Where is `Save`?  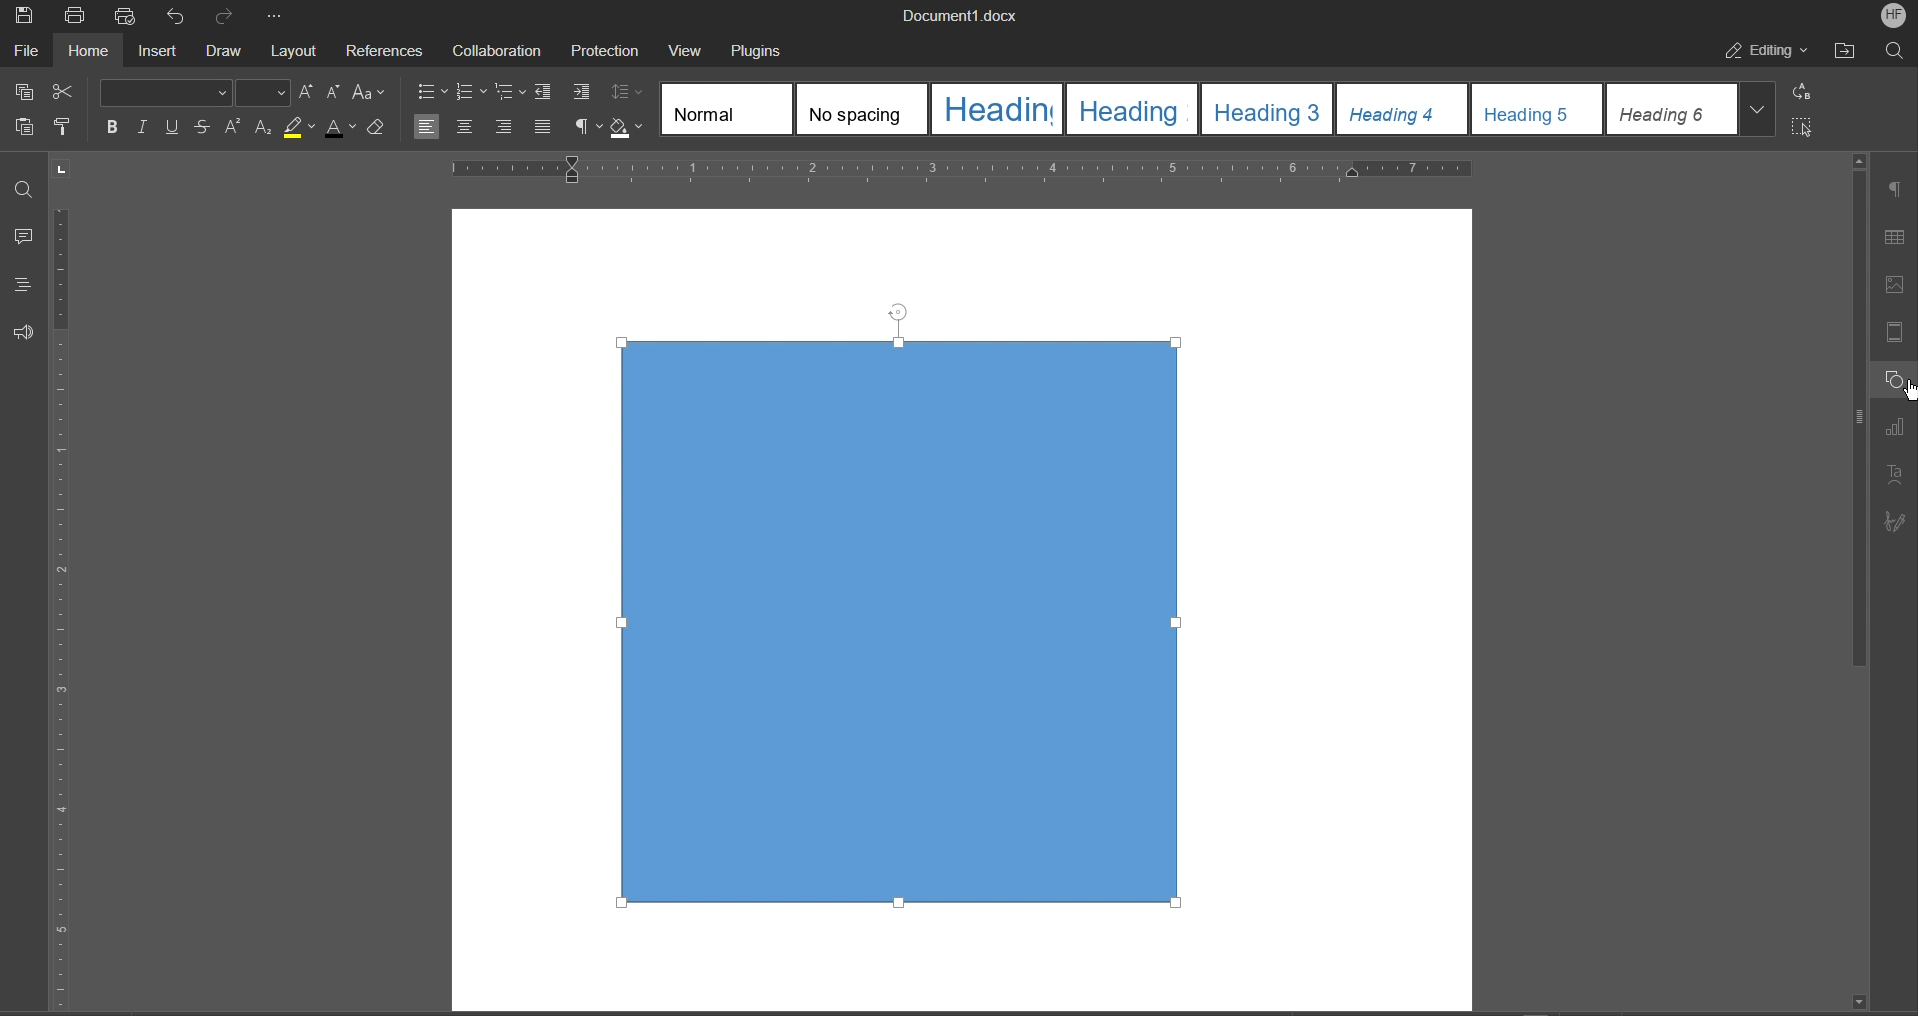
Save is located at coordinates (22, 15).